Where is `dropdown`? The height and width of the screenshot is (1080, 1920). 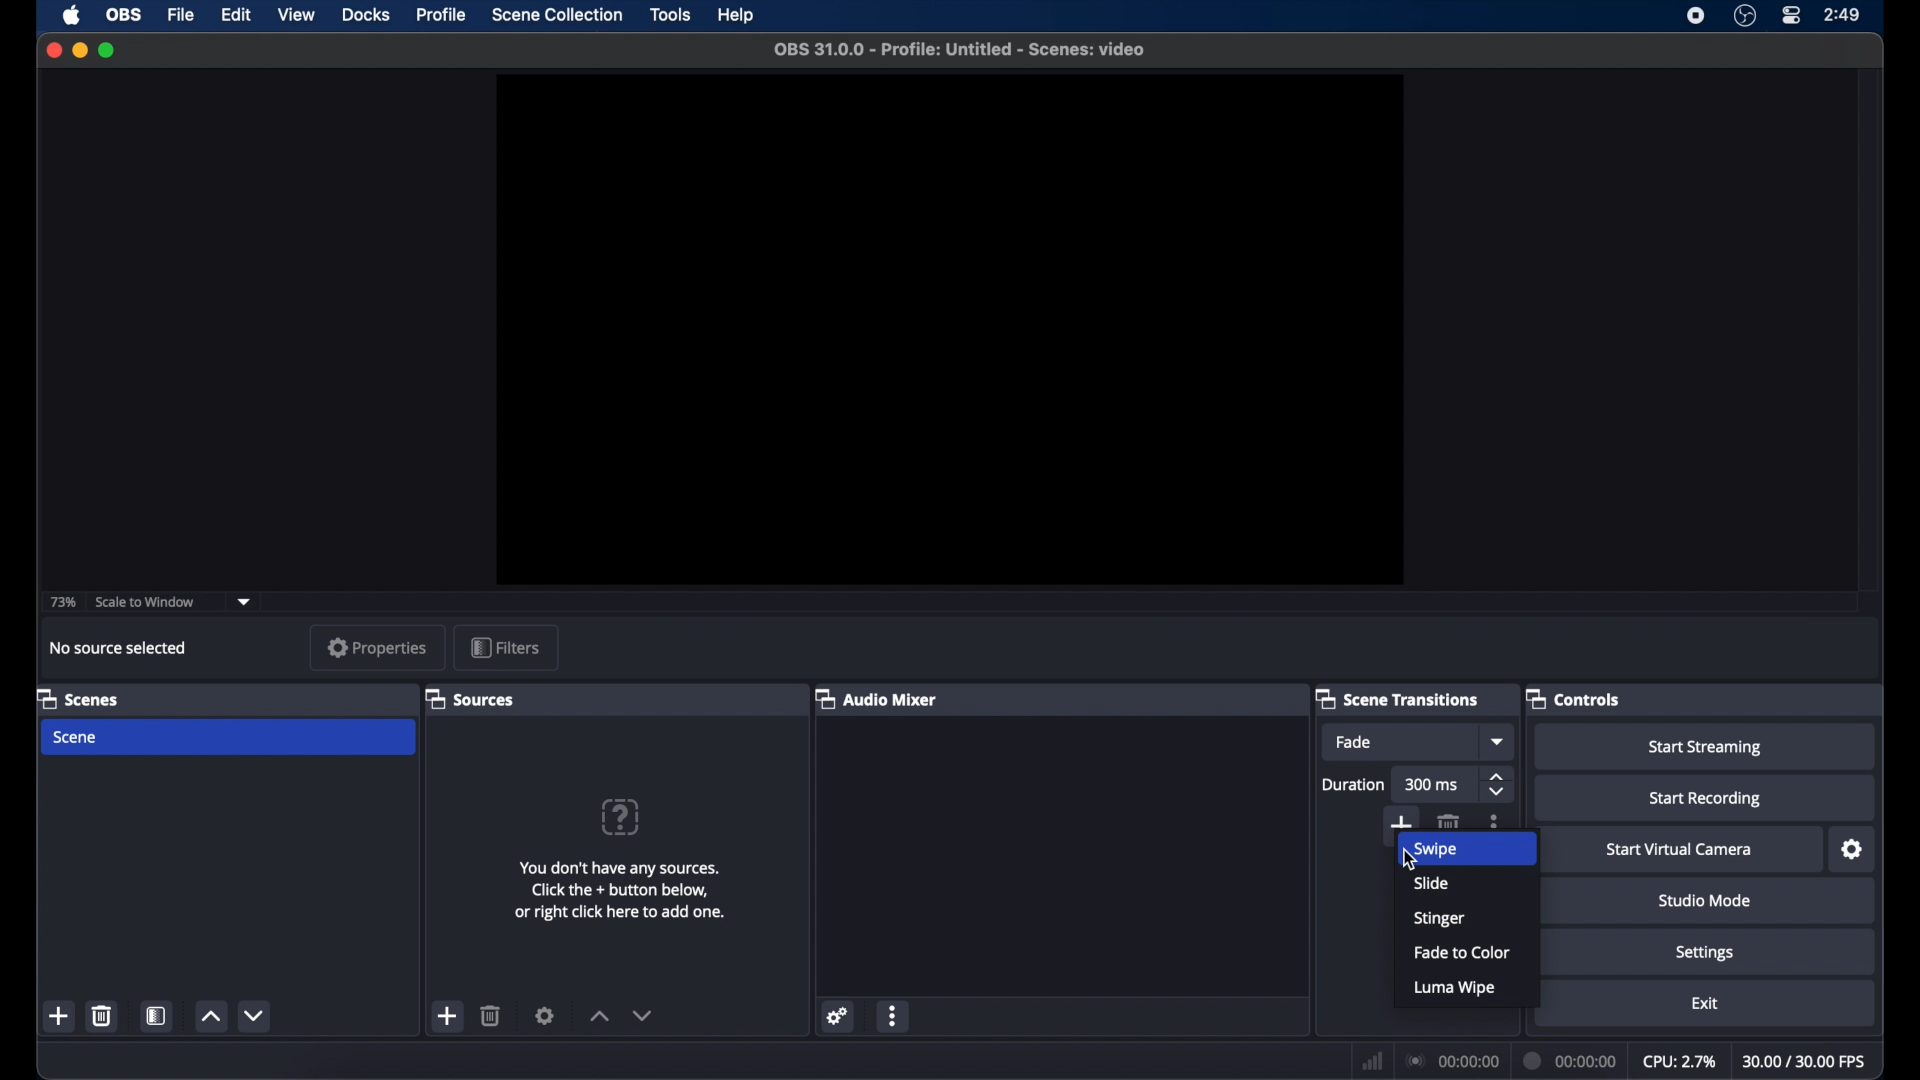
dropdown is located at coordinates (1496, 741).